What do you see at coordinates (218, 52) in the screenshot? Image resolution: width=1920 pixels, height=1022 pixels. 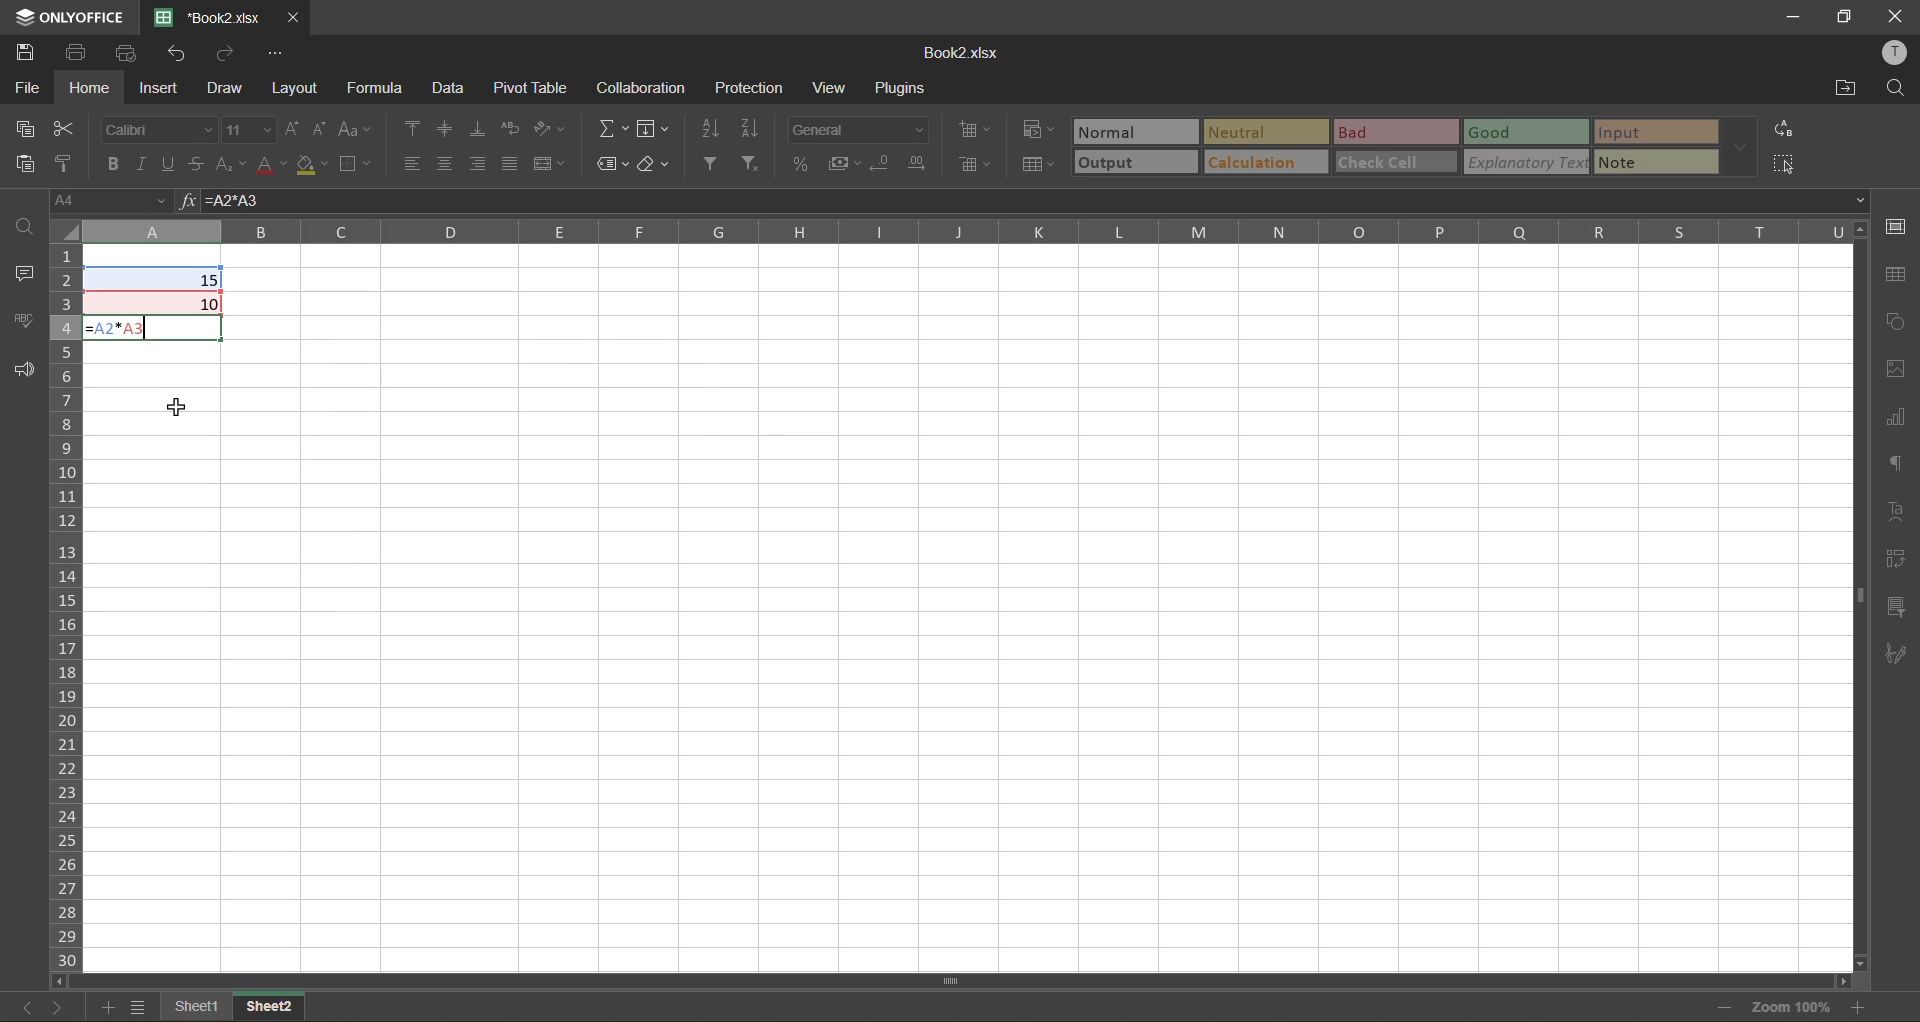 I see `redo` at bounding box center [218, 52].